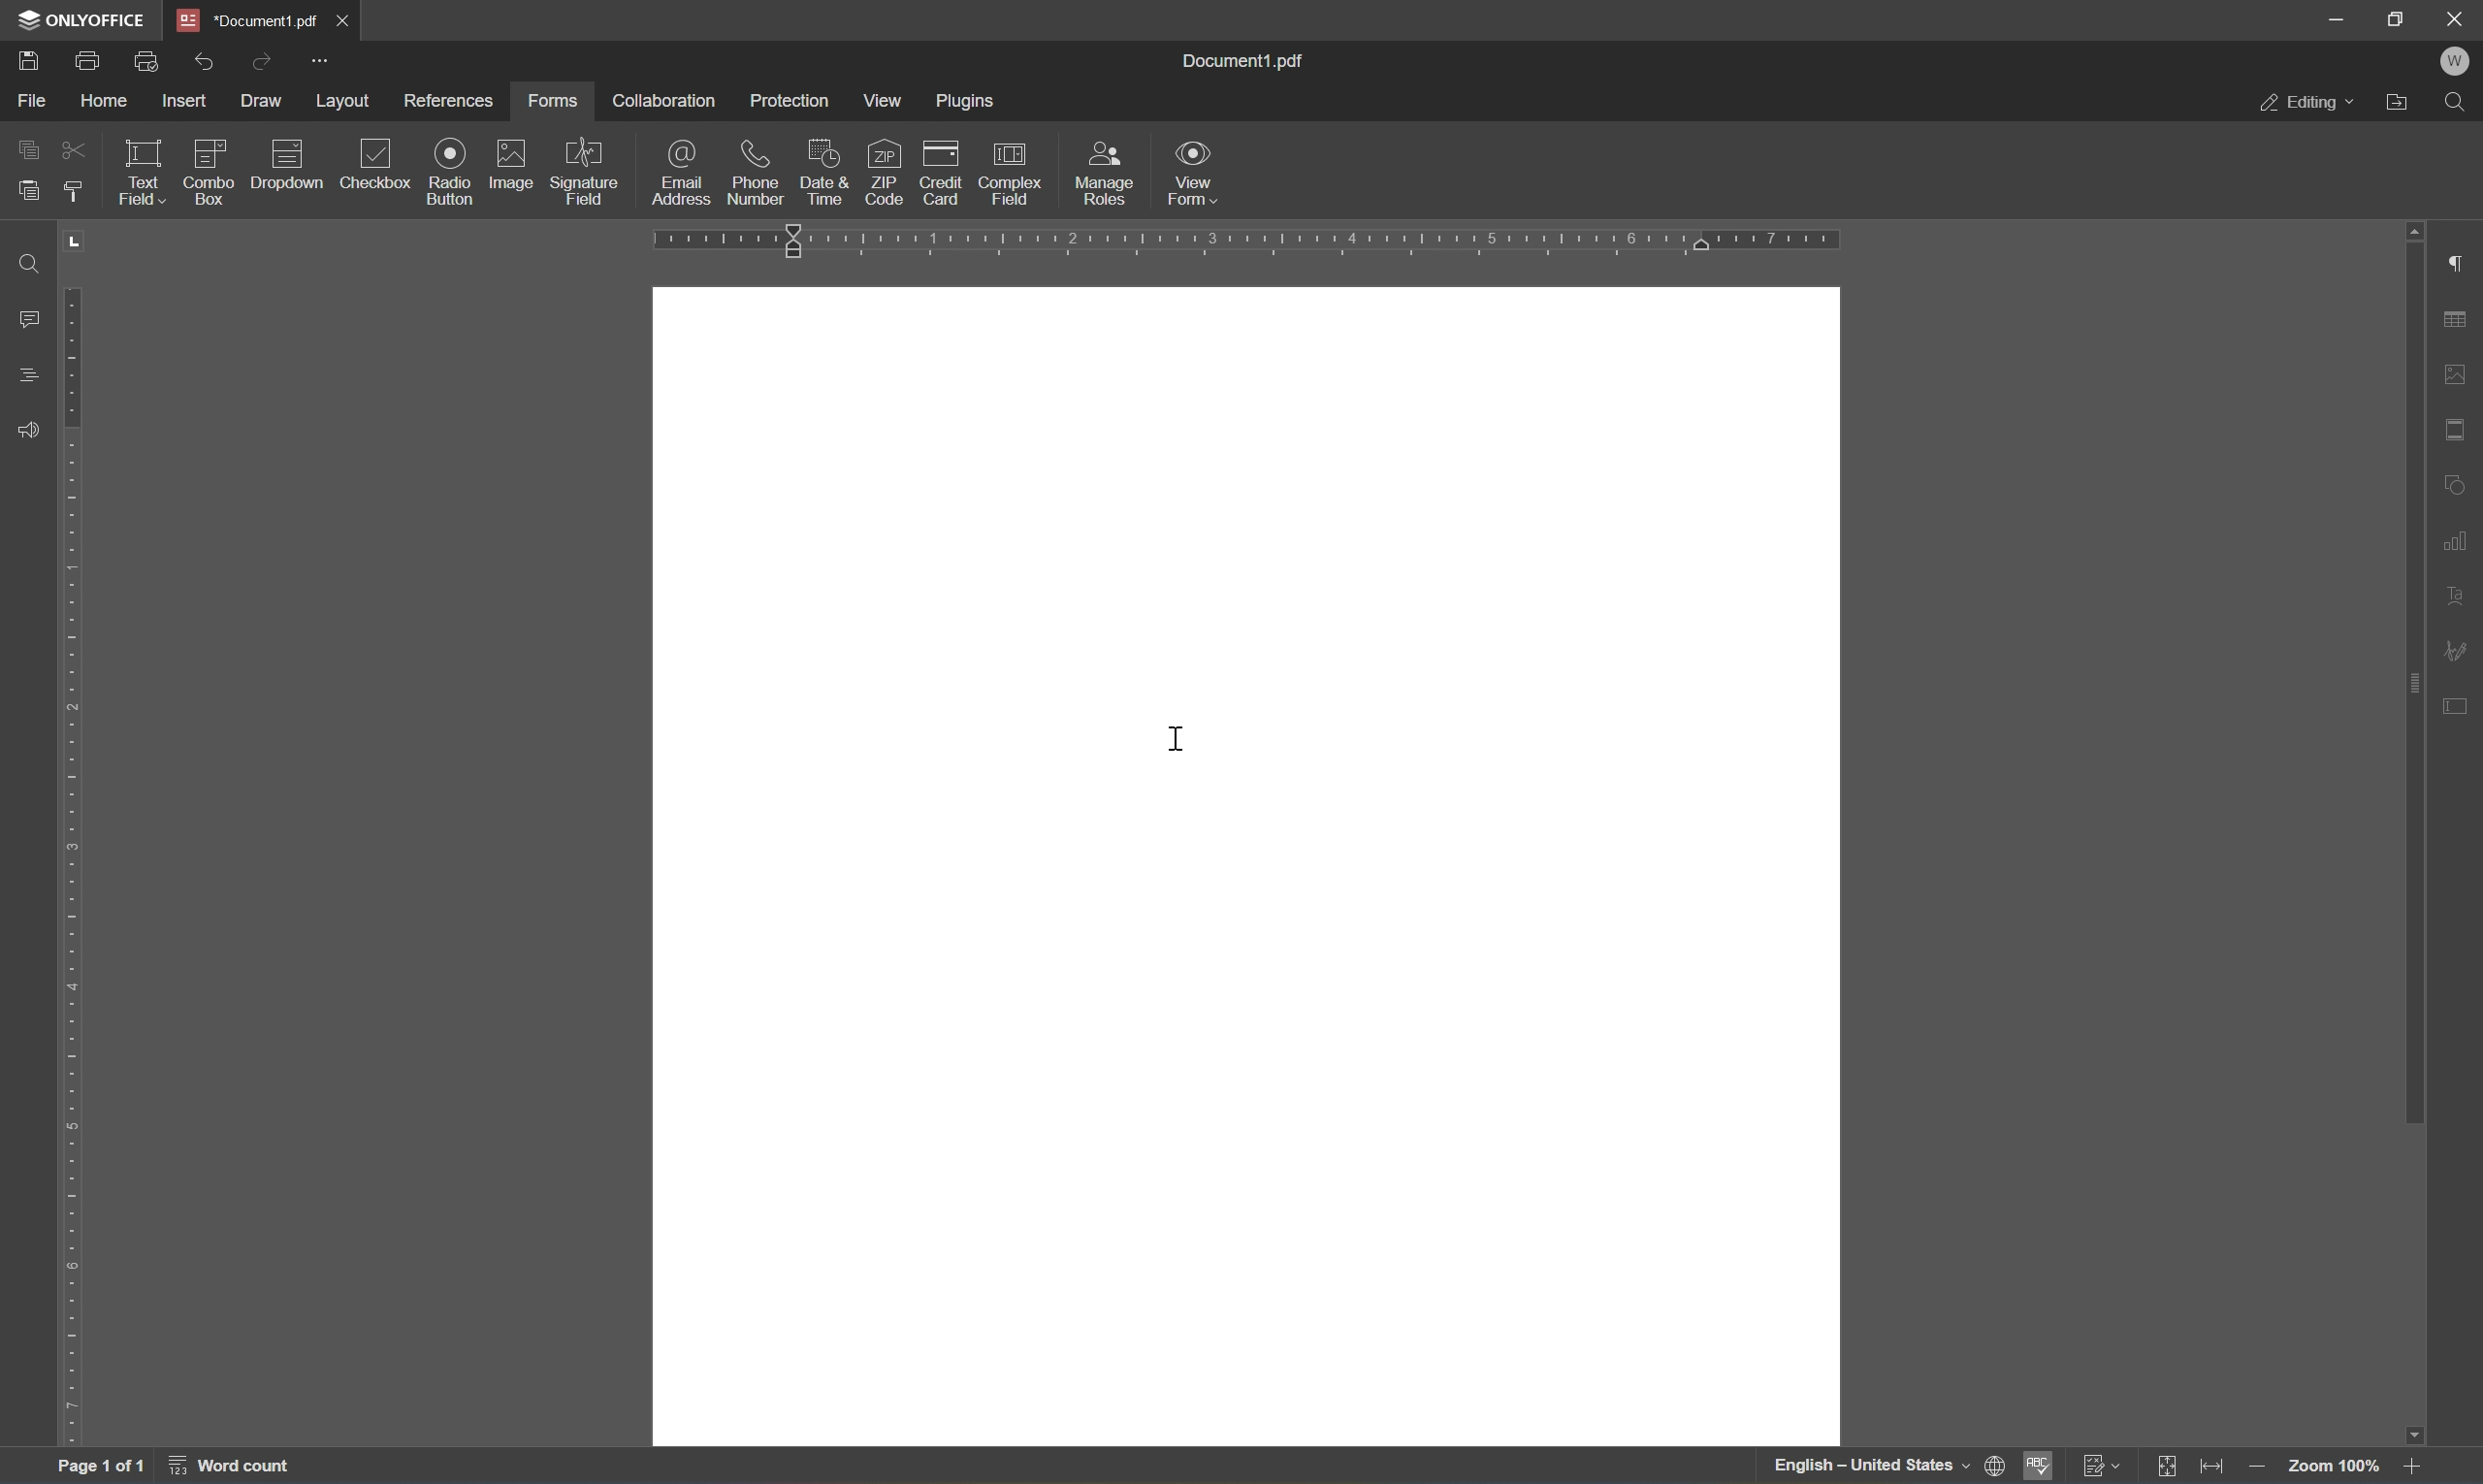 This screenshot has width=2483, height=1484. Describe the element at coordinates (28, 149) in the screenshot. I see `copy` at that location.